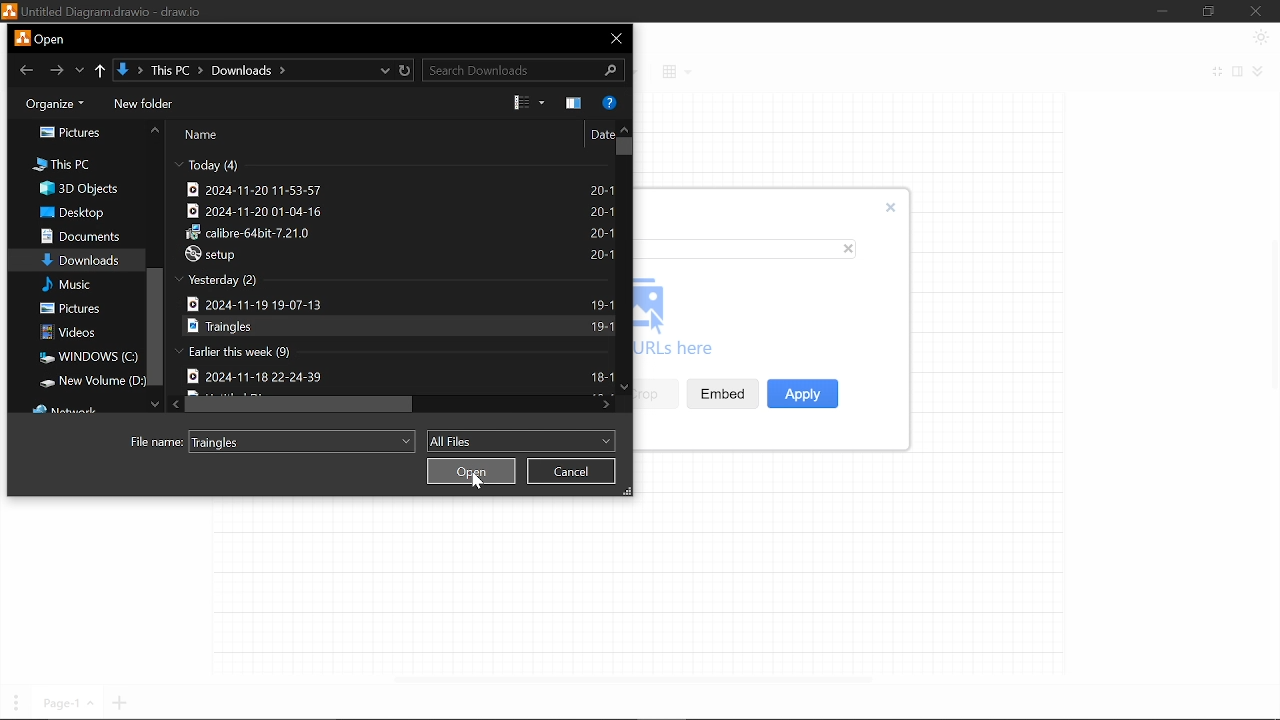  I want to click on 3d objects, so click(71, 187).